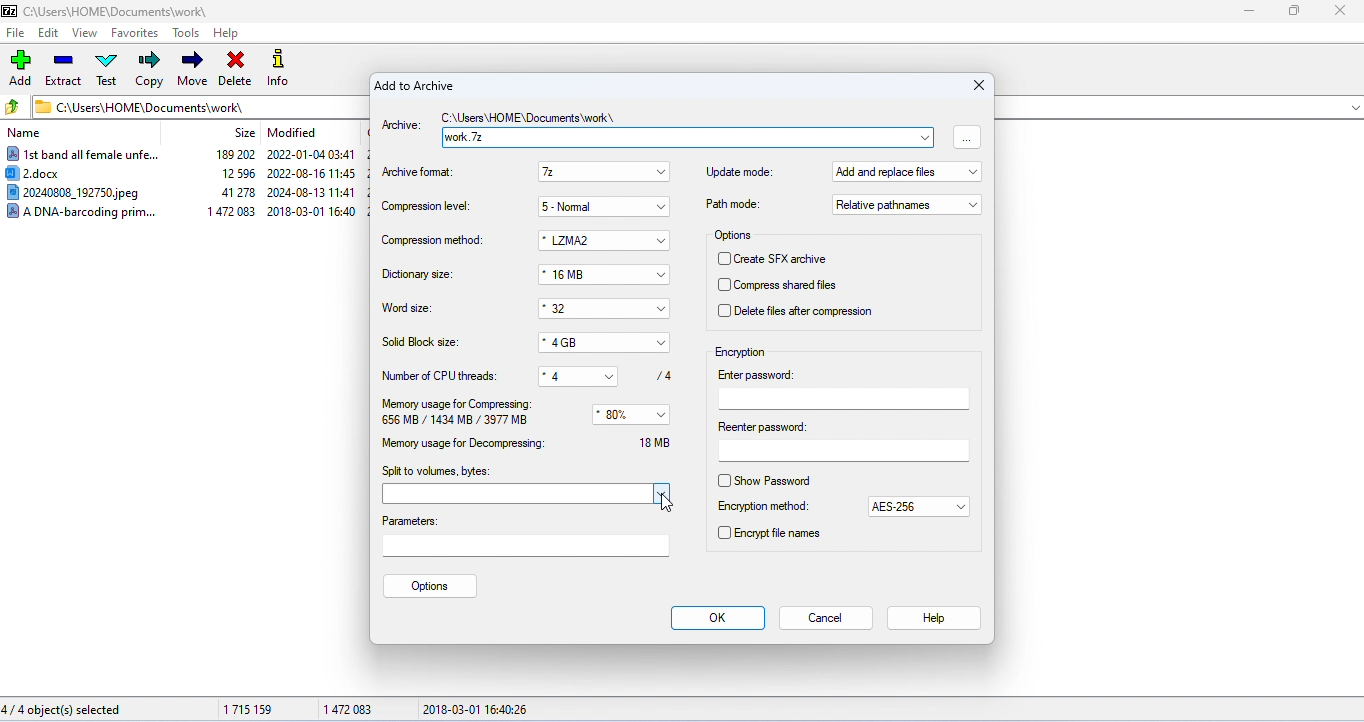  What do you see at coordinates (535, 443) in the screenshot?
I see `memory usage for decompressing  18 MB` at bounding box center [535, 443].